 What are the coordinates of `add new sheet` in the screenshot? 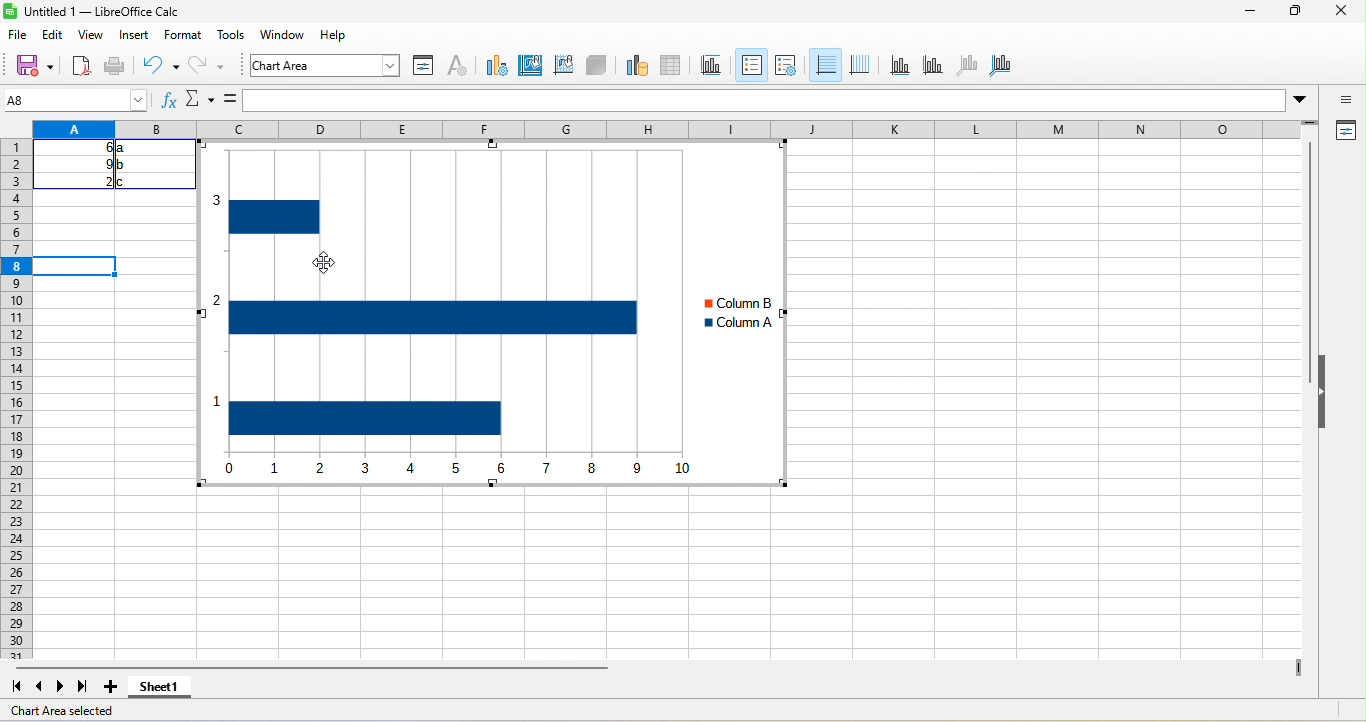 It's located at (115, 687).